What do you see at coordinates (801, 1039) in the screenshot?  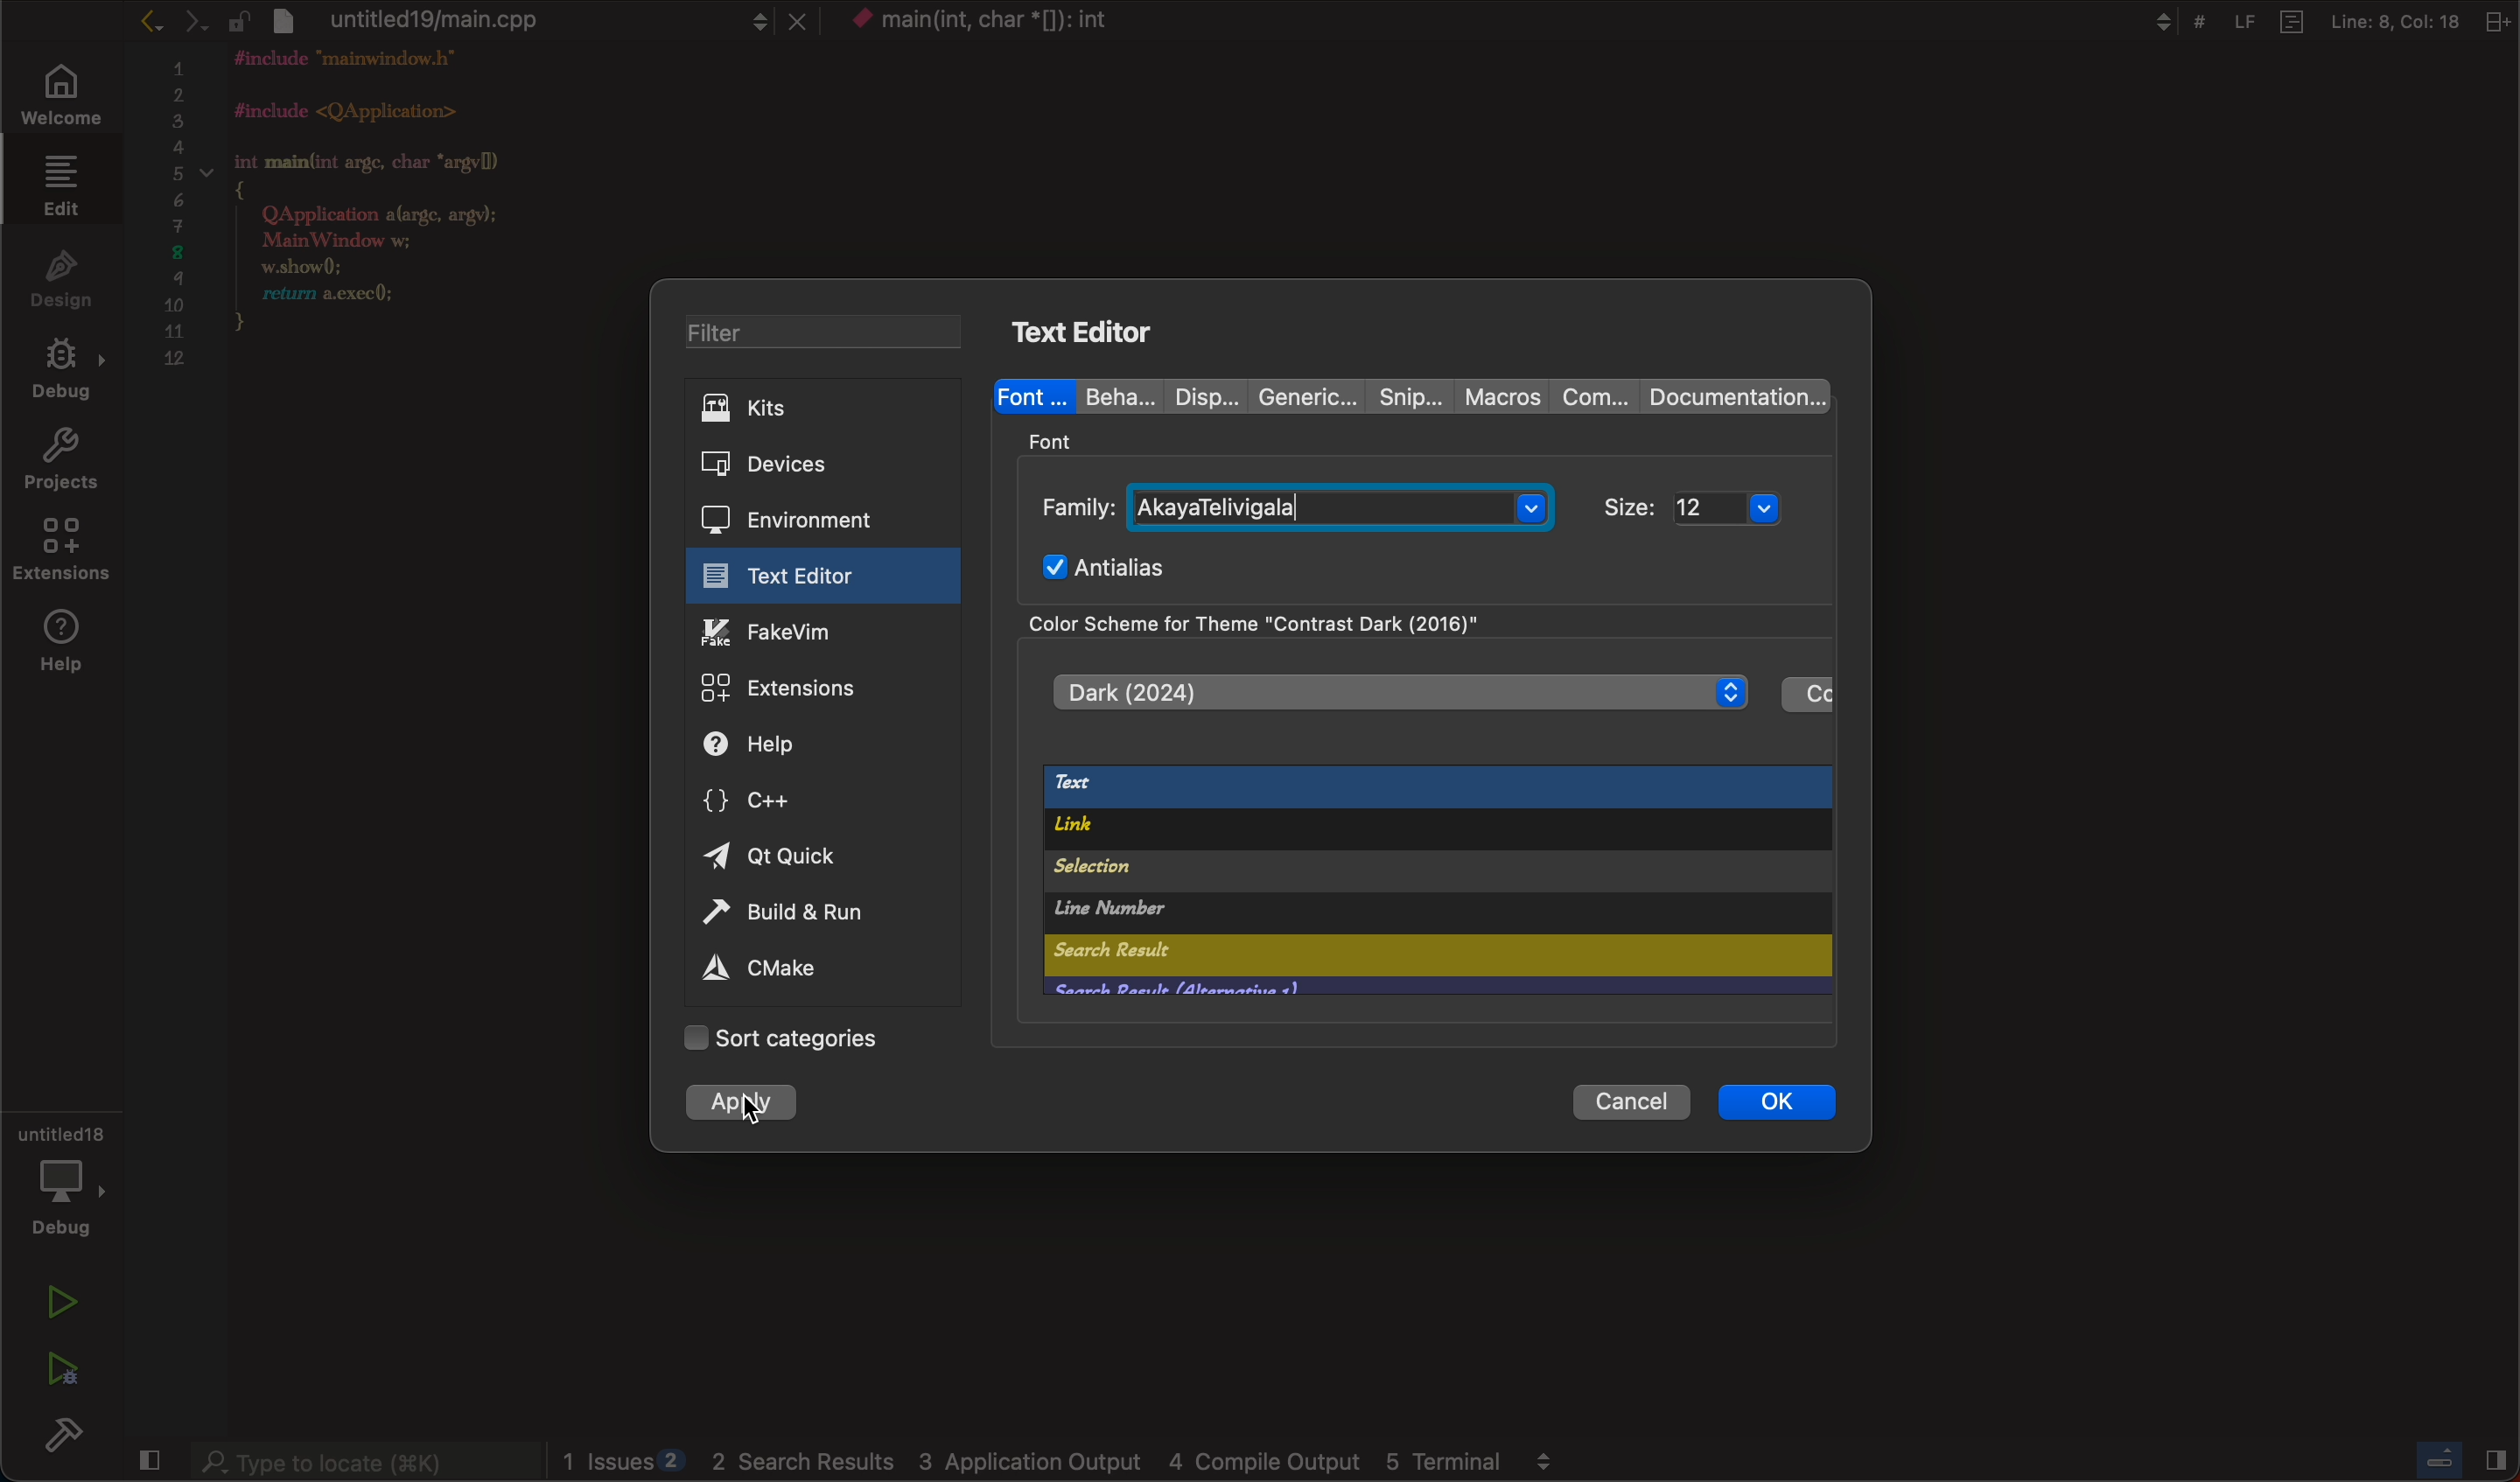 I see `Categories` at bounding box center [801, 1039].